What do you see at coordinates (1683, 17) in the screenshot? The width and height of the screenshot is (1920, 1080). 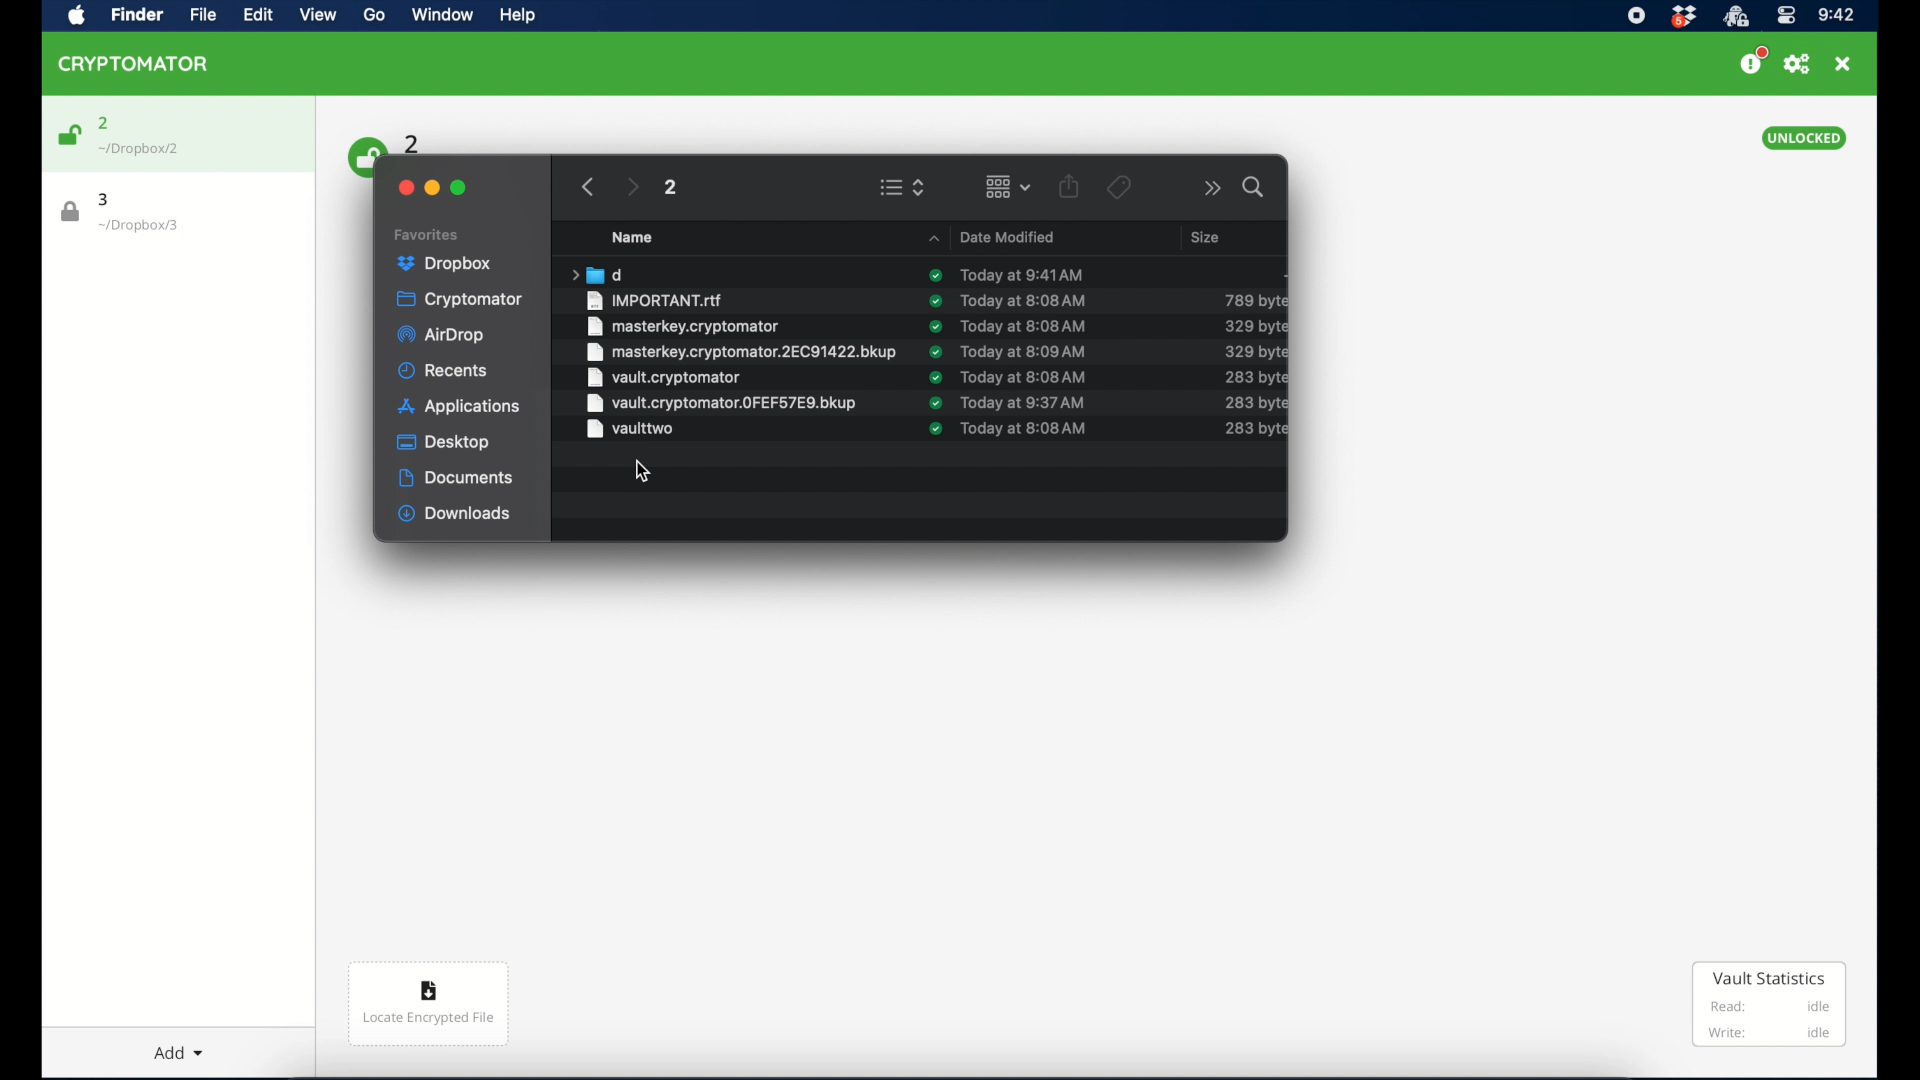 I see `dropbox icon` at bounding box center [1683, 17].